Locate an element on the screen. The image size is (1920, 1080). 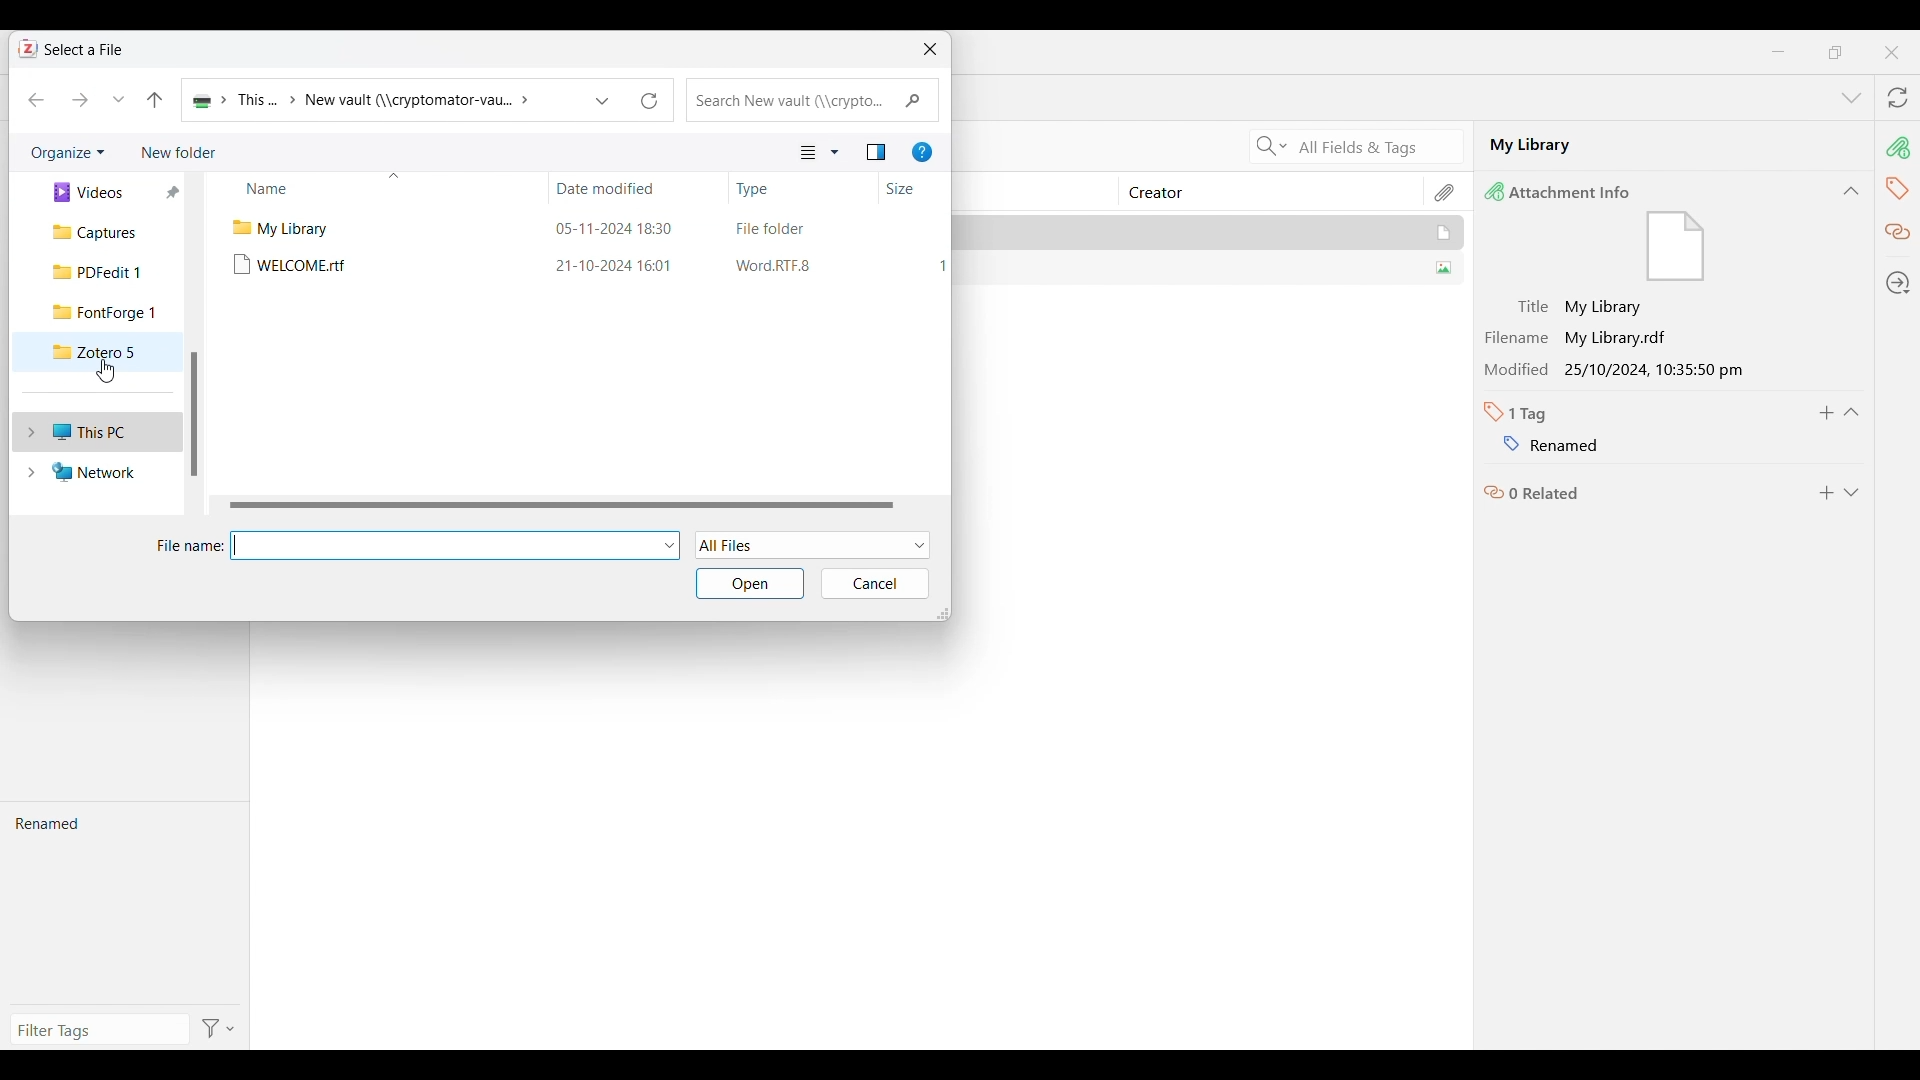
Filter options is located at coordinates (219, 1027).